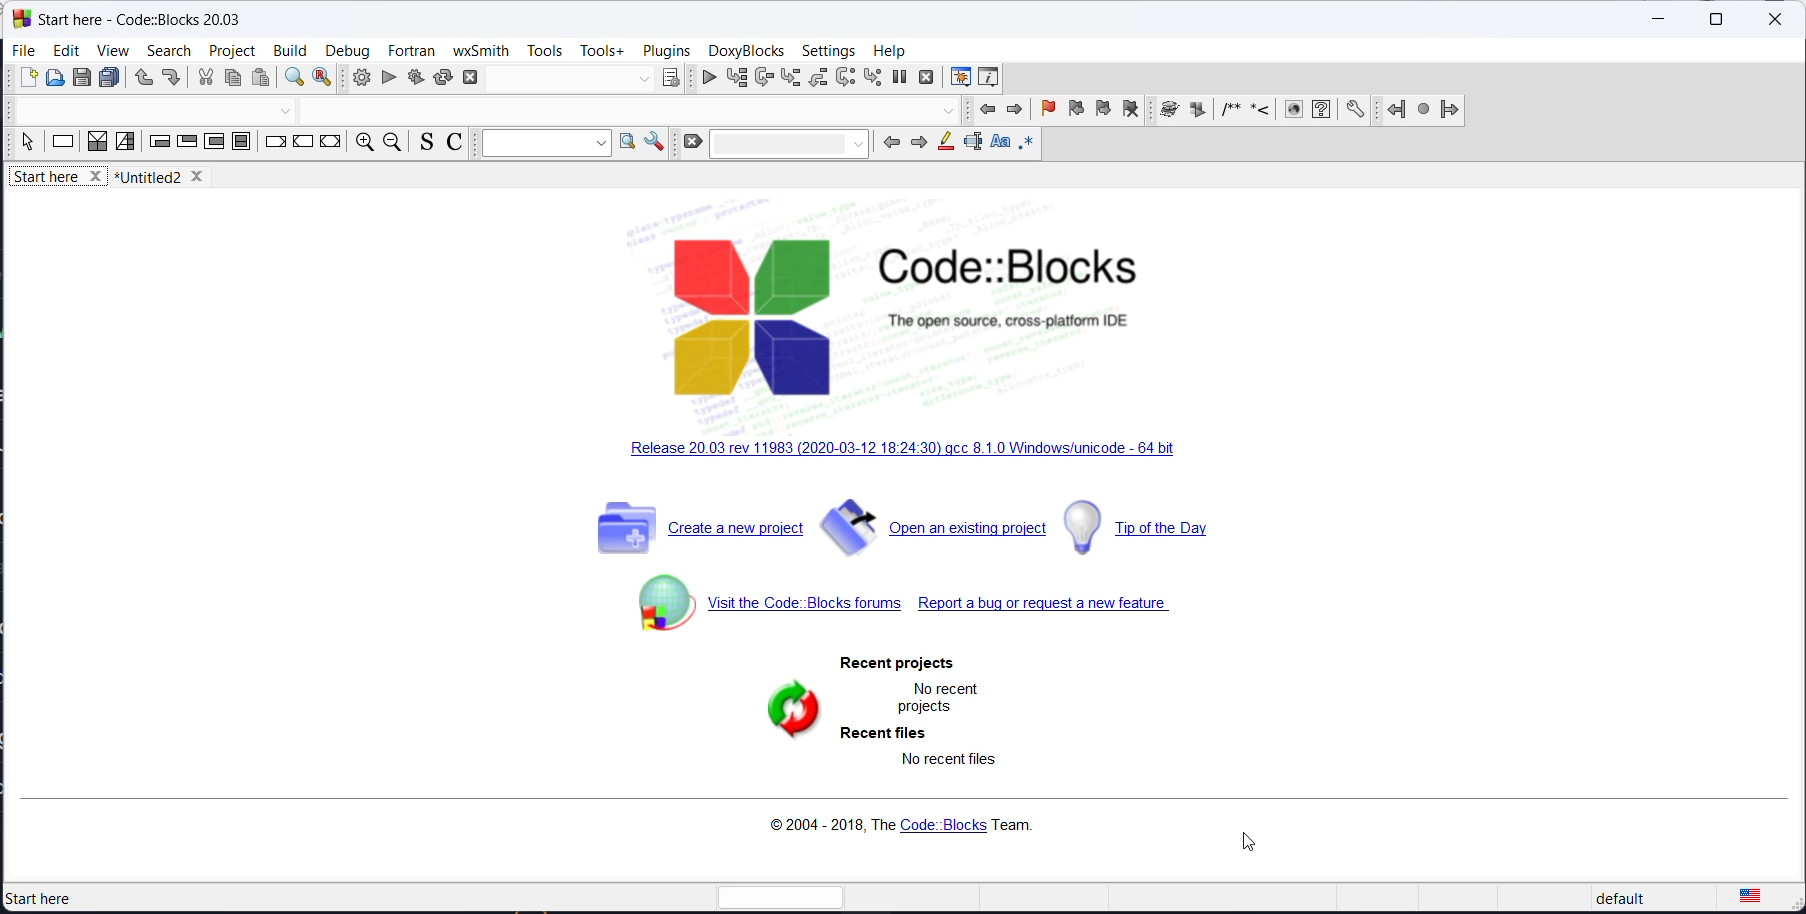  I want to click on option window, so click(627, 144).